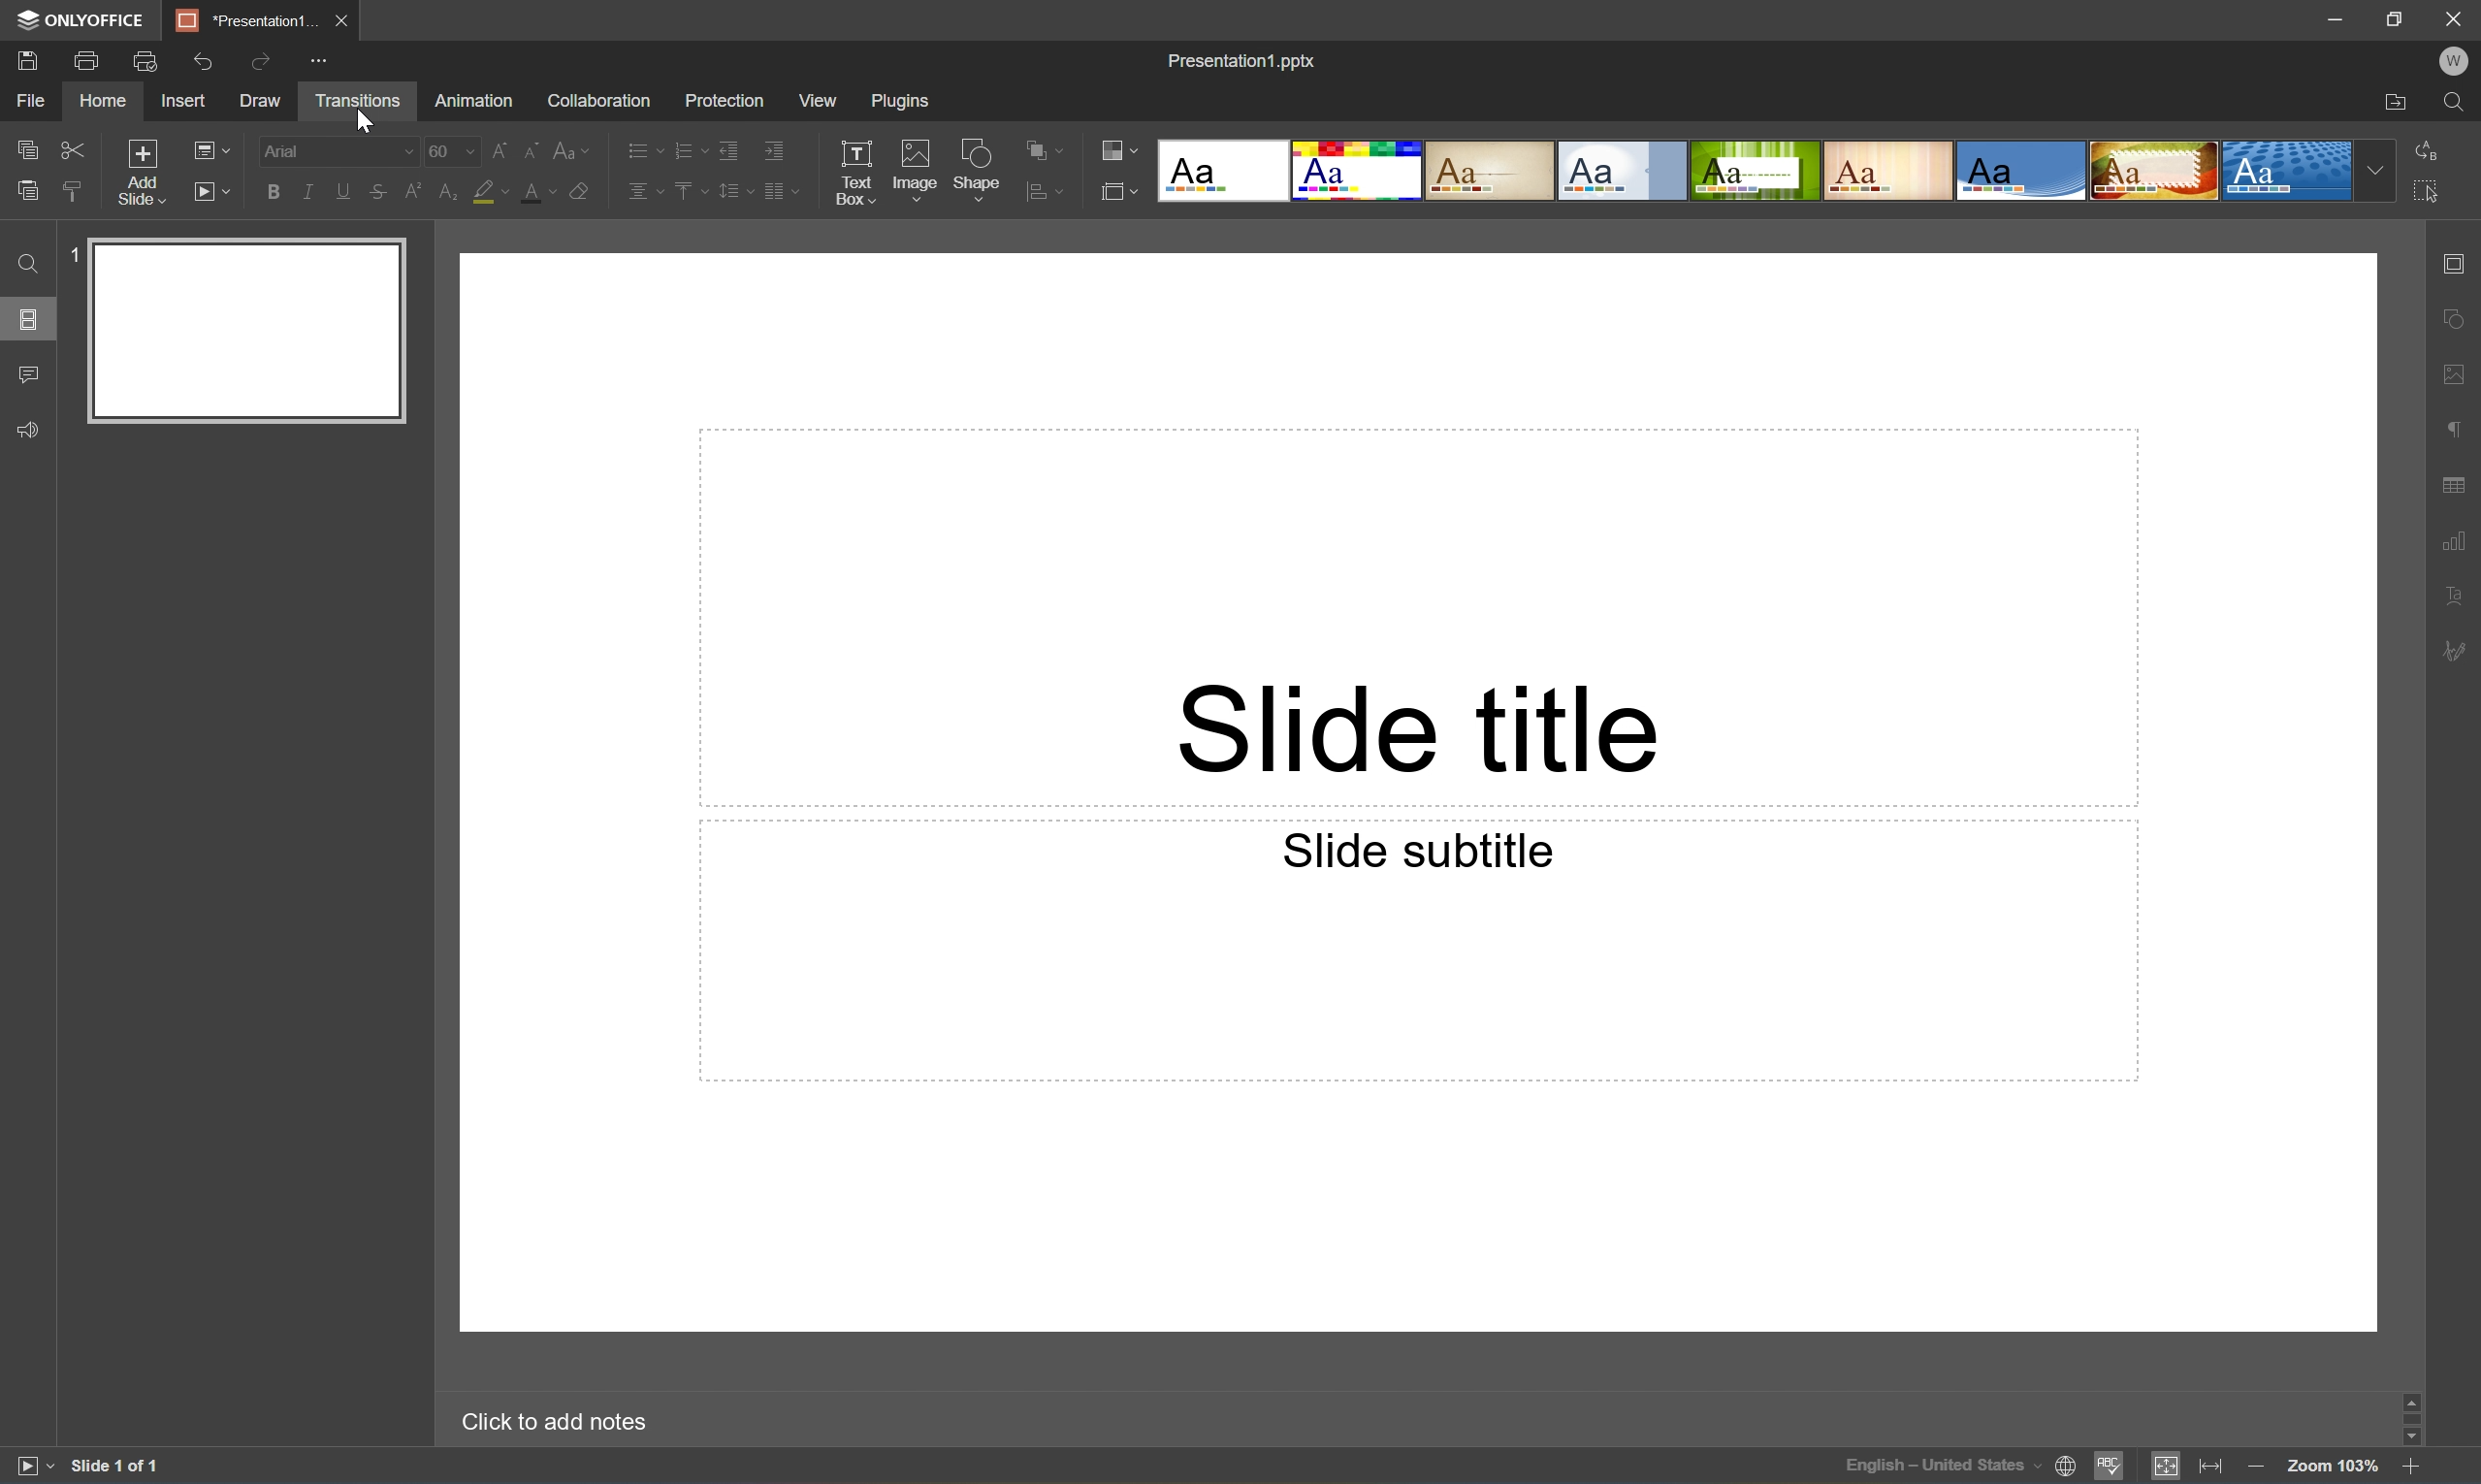 Image resolution: width=2481 pixels, height=1484 pixels. What do you see at coordinates (2456, 263) in the screenshot?
I see `Slide settings` at bounding box center [2456, 263].